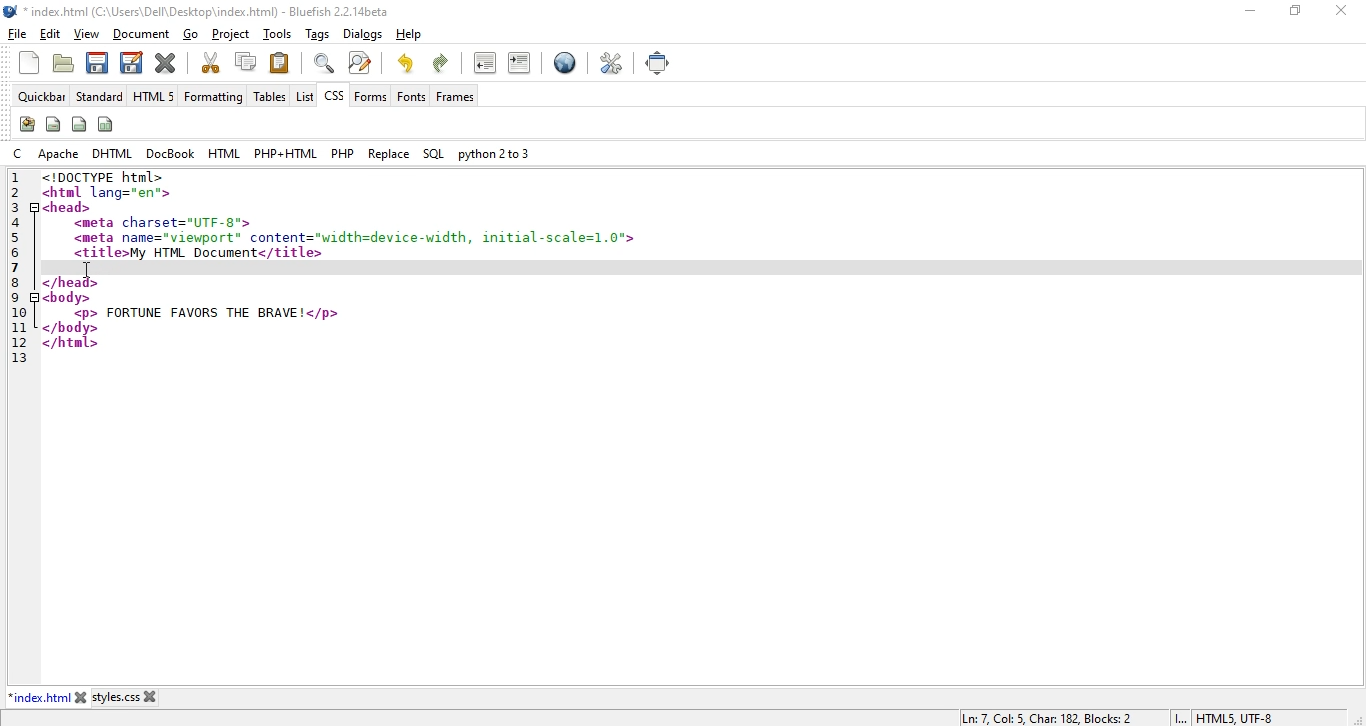 The height and width of the screenshot is (726, 1366). What do you see at coordinates (333, 98) in the screenshot?
I see `css` at bounding box center [333, 98].